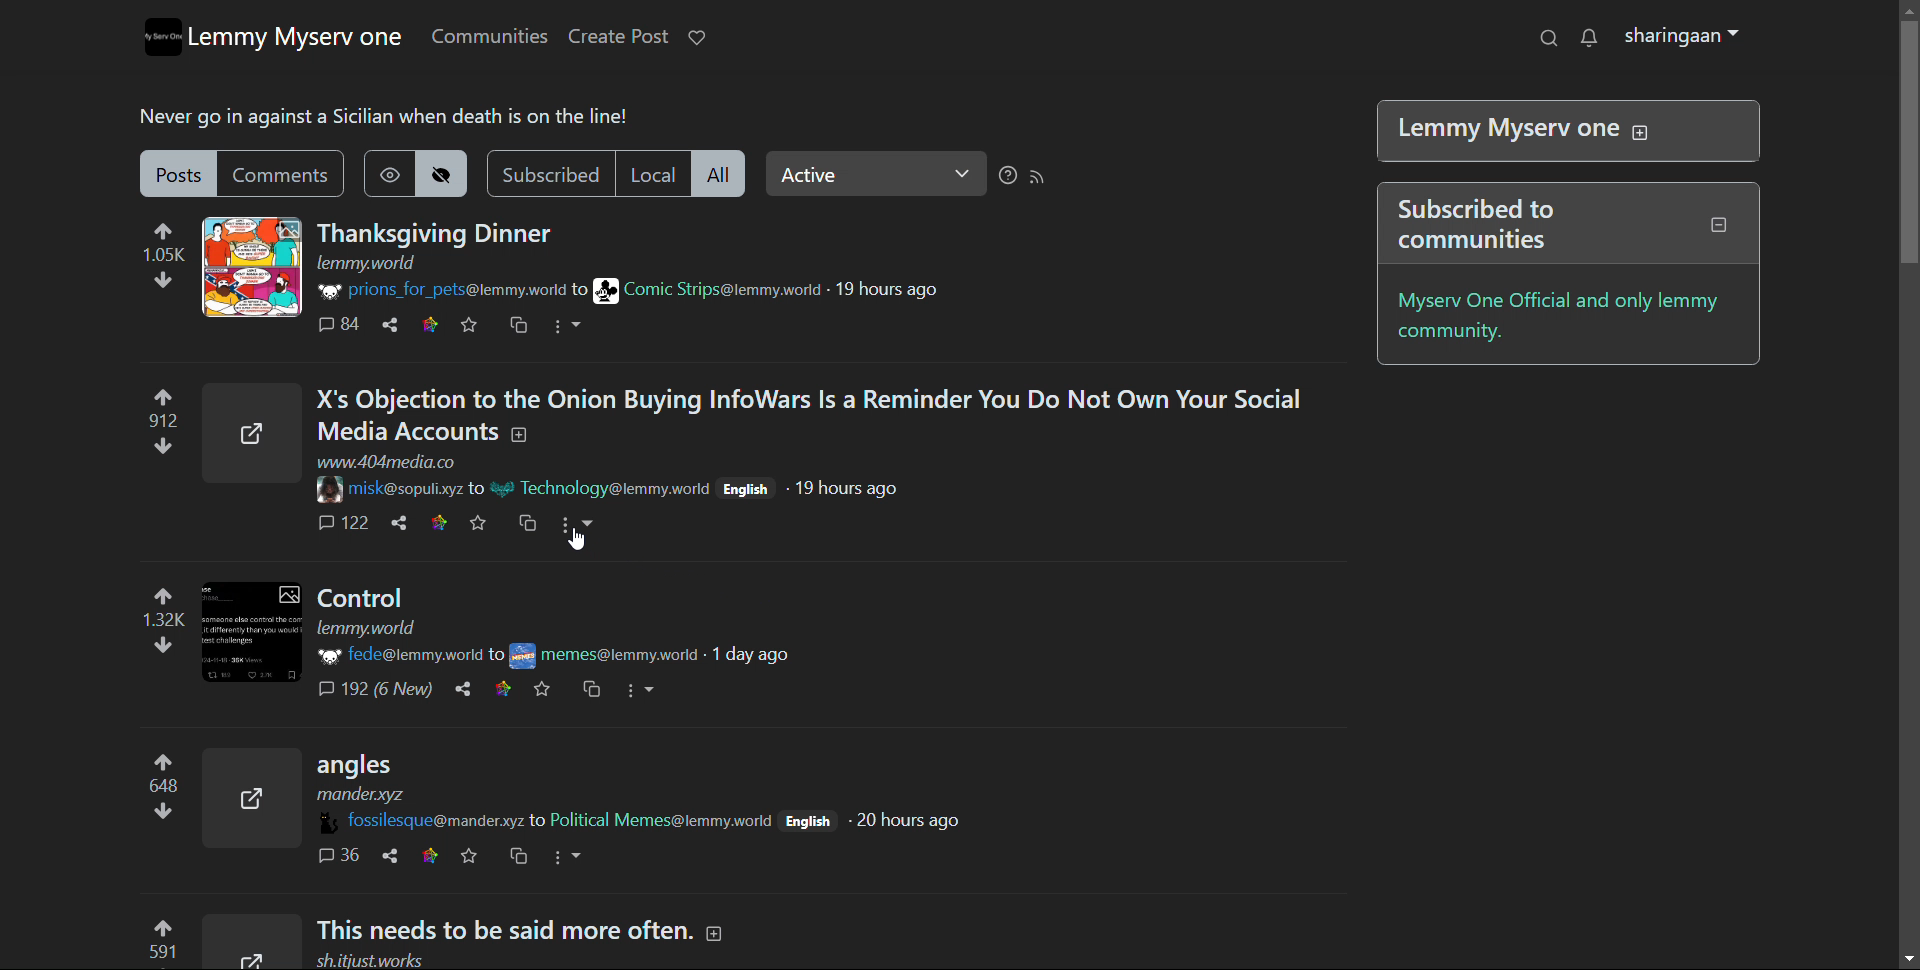 The width and height of the screenshot is (1920, 970). I want to click on communities, so click(489, 36).